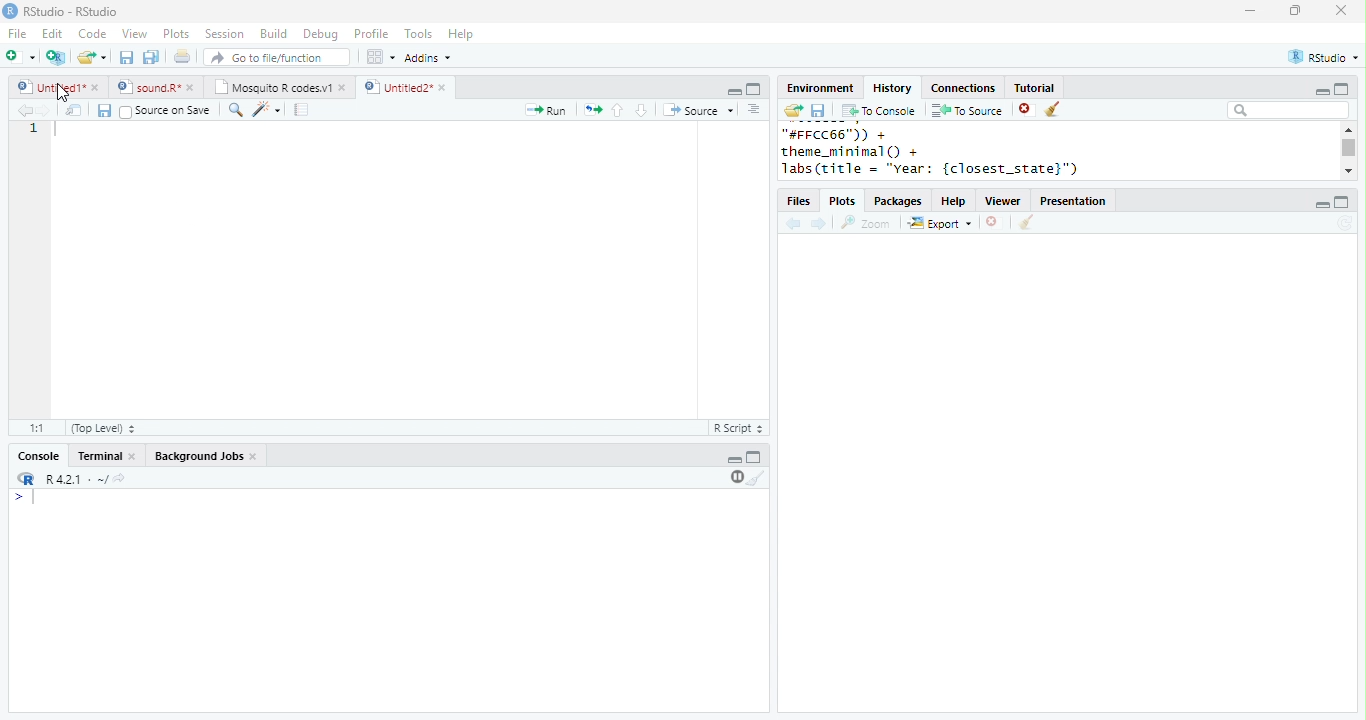  Describe the element at coordinates (1321, 91) in the screenshot. I see `minimize` at that location.